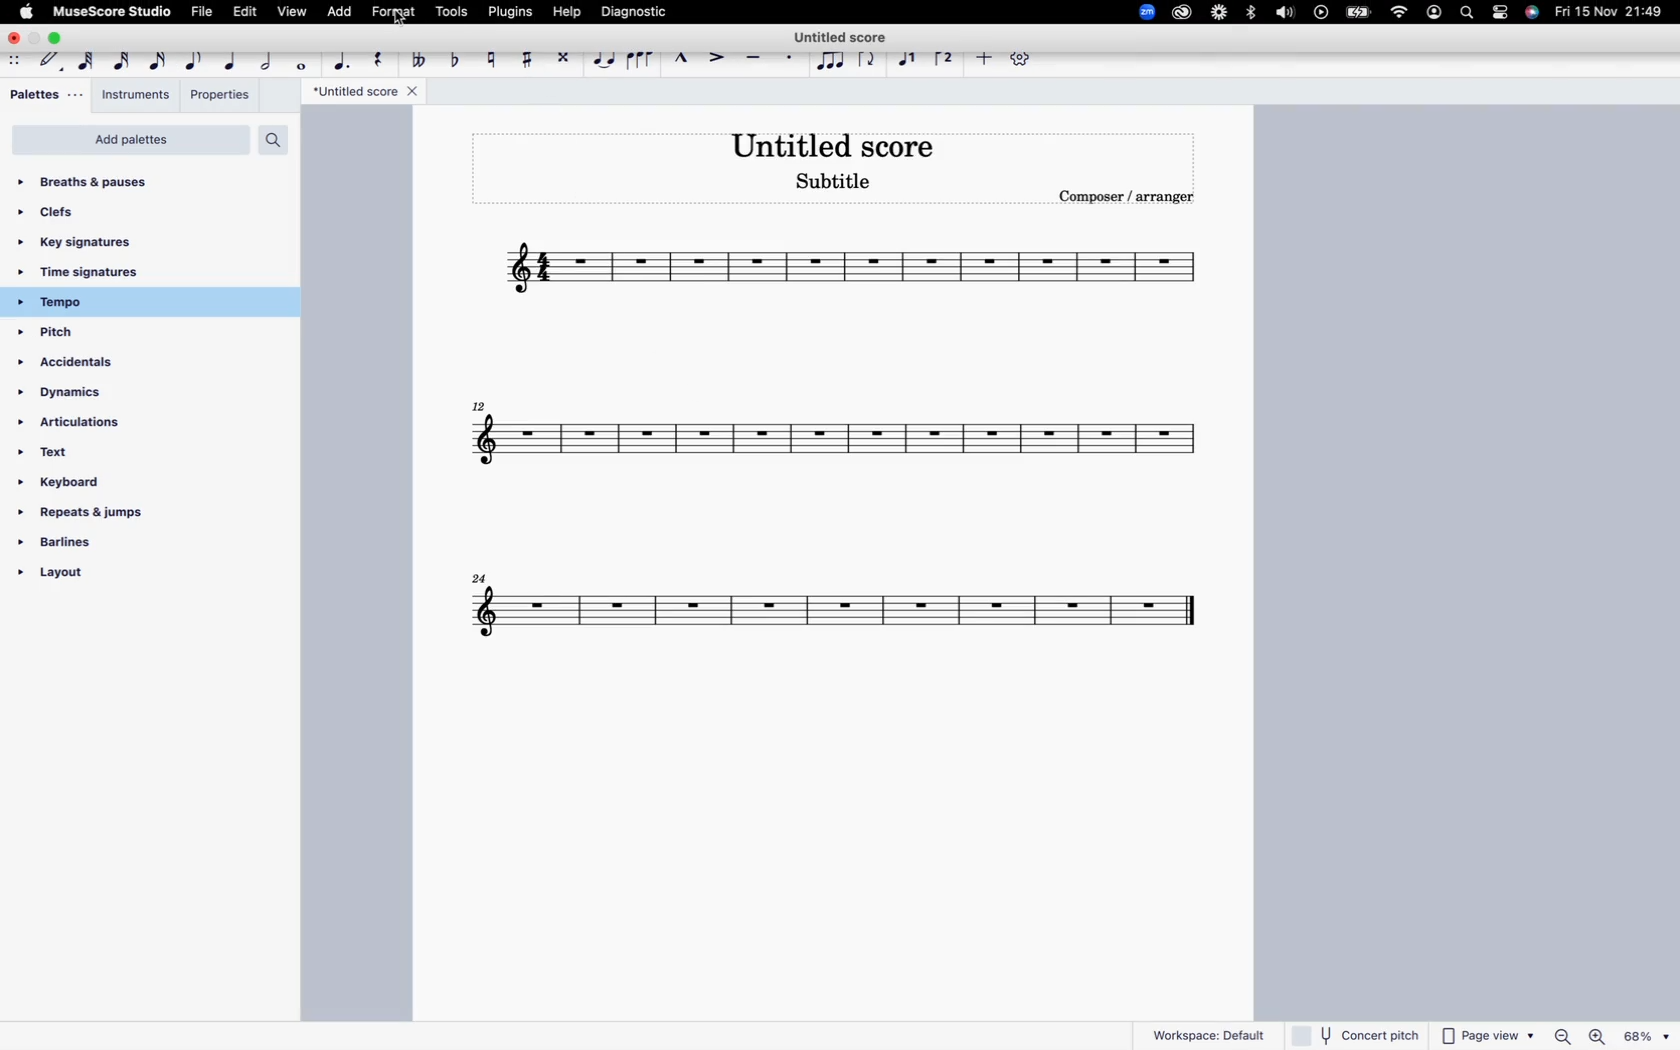  What do you see at coordinates (911, 58) in the screenshot?
I see `voice 1` at bounding box center [911, 58].